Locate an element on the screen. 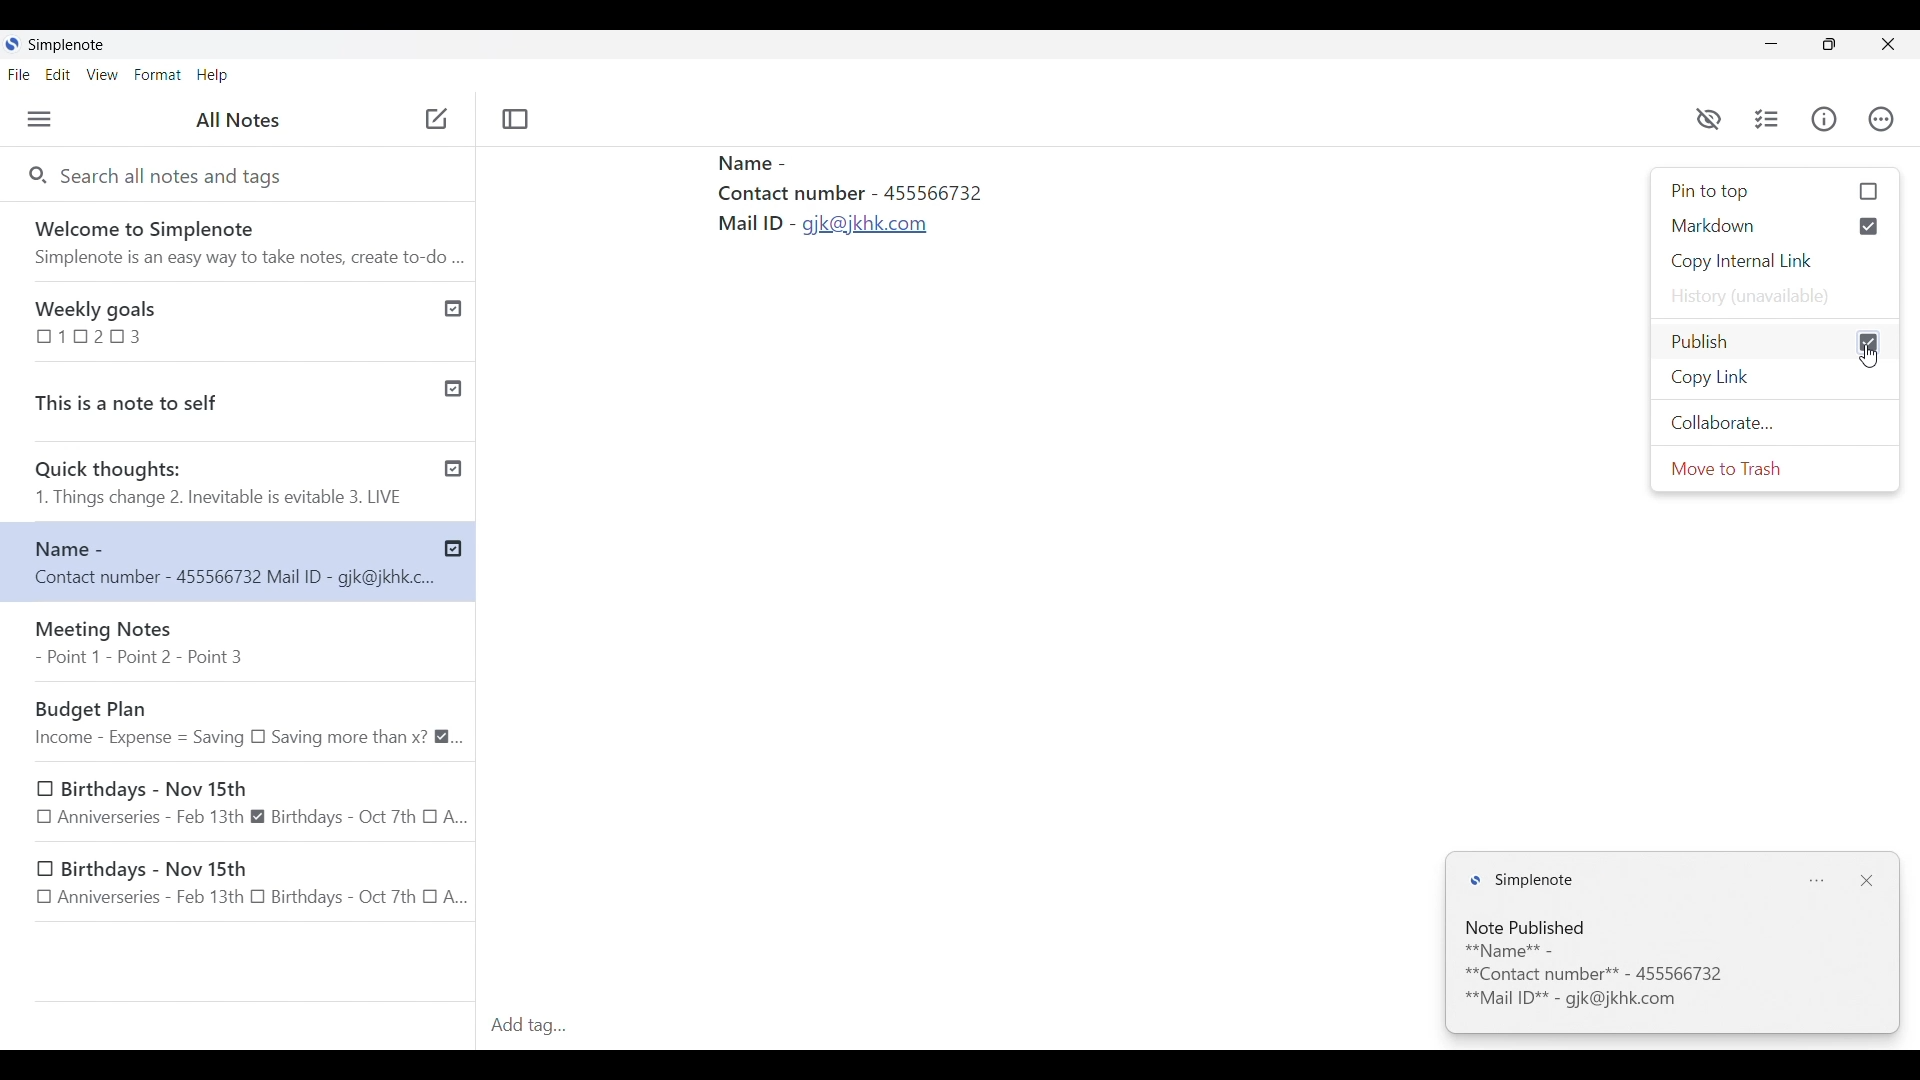  Quick thoughts: 1. Things change 2. Inevitable is evitable 3. LIVE is located at coordinates (218, 485).